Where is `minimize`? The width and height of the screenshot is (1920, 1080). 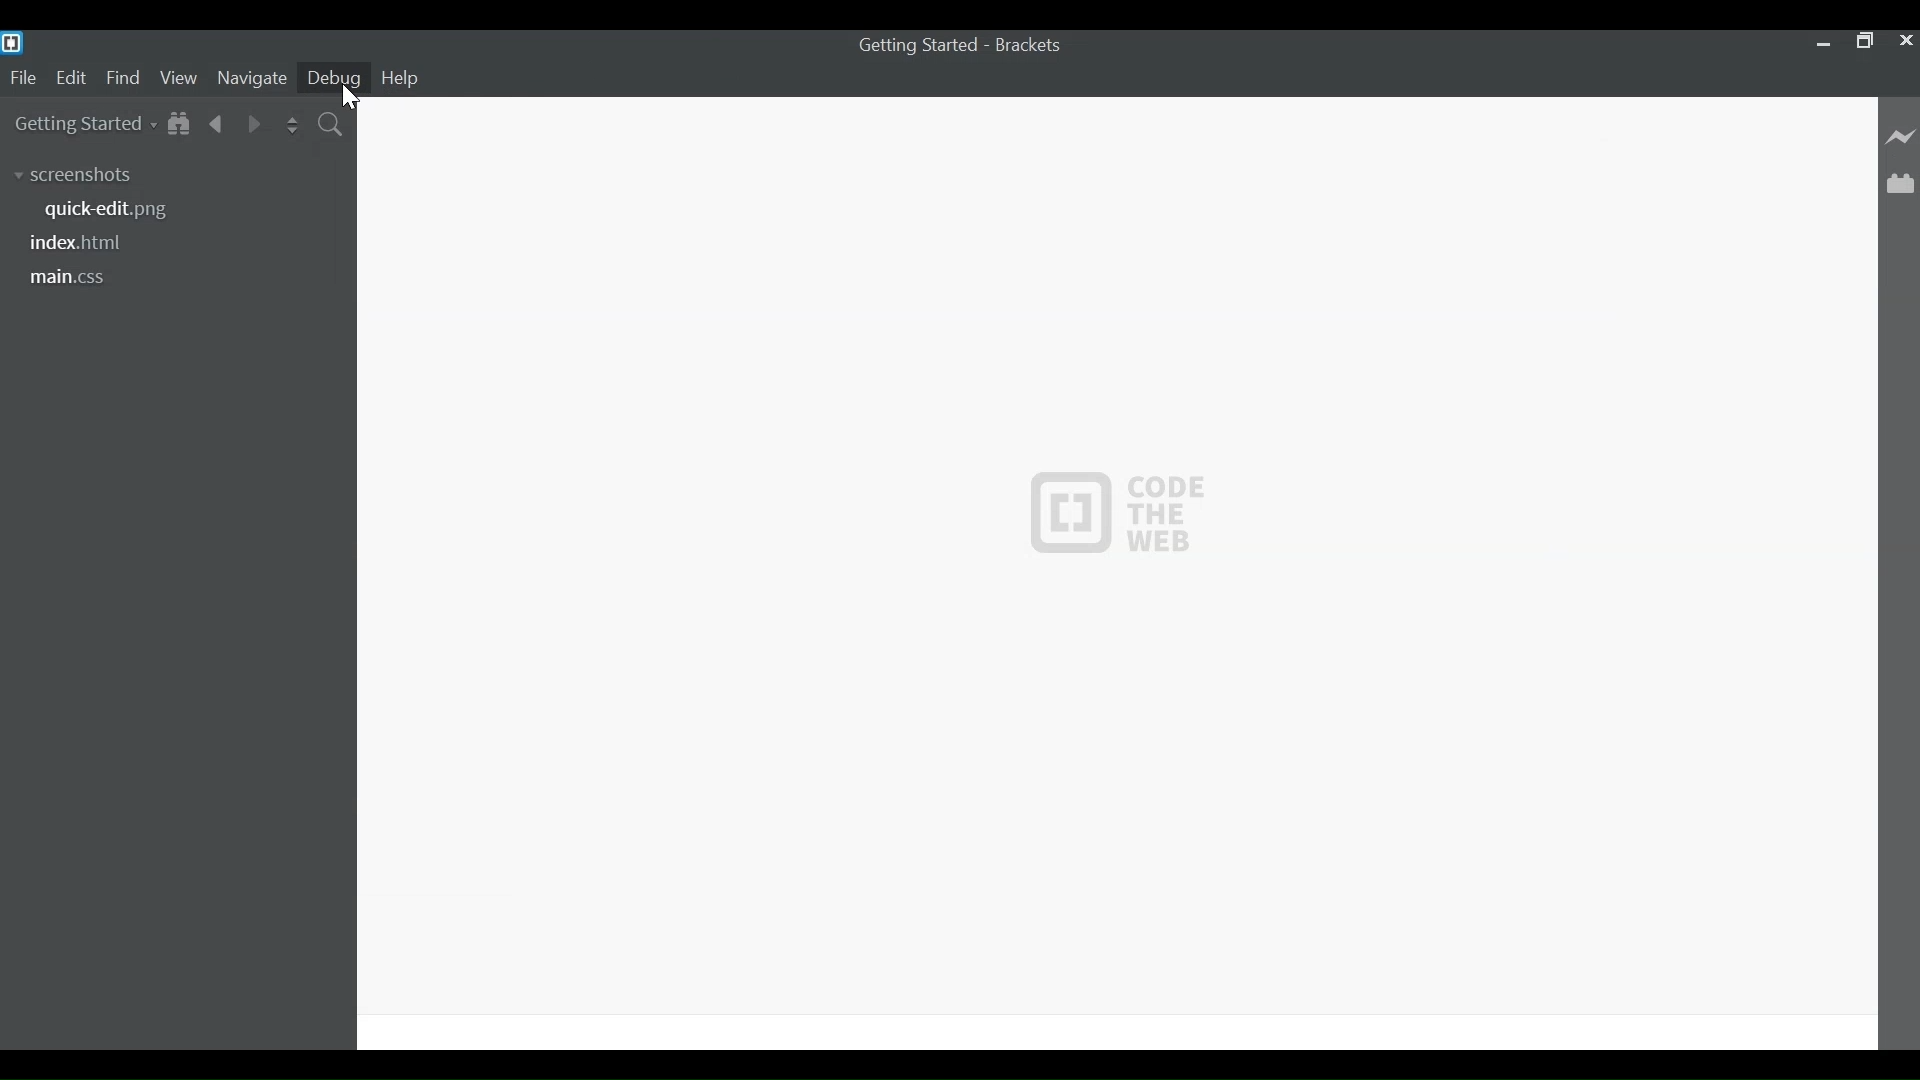 minimize is located at coordinates (1820, 42).